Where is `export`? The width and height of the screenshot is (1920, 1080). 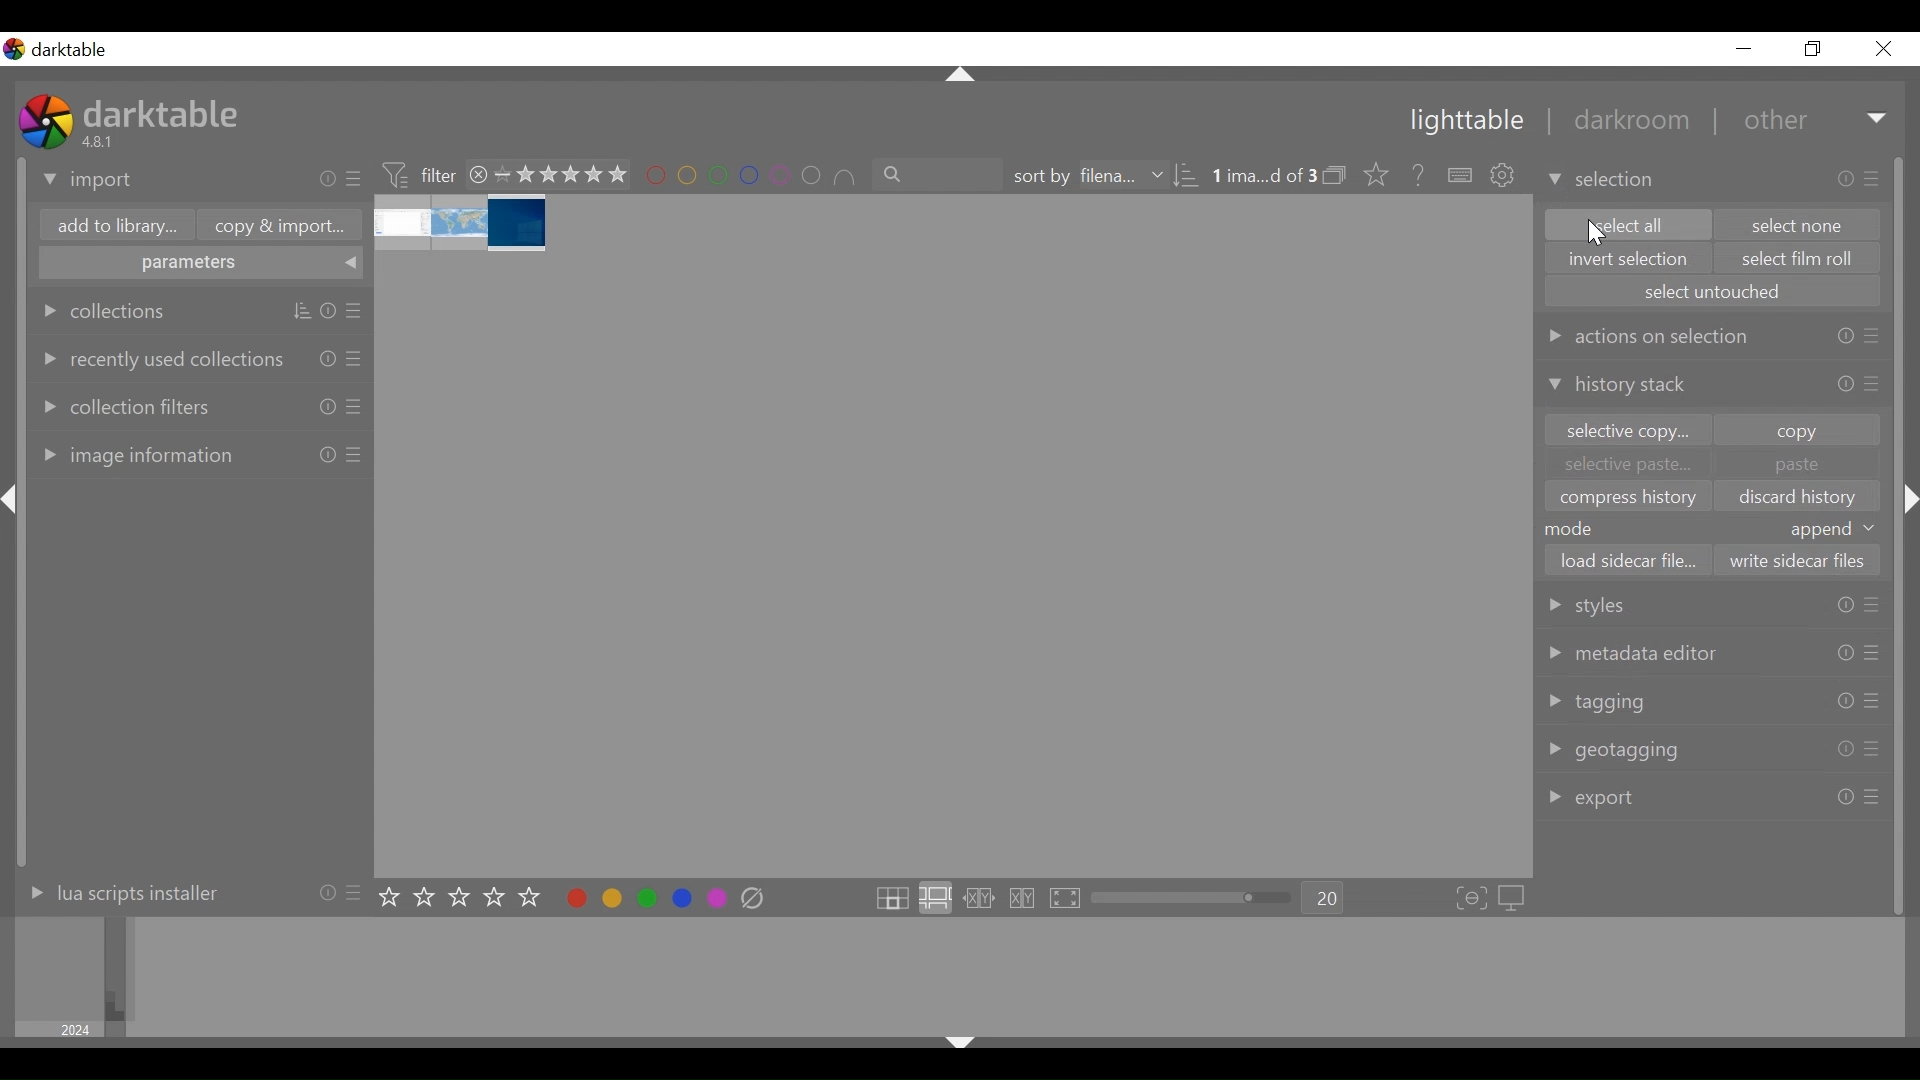
export is located at coordinates (1594, 798).